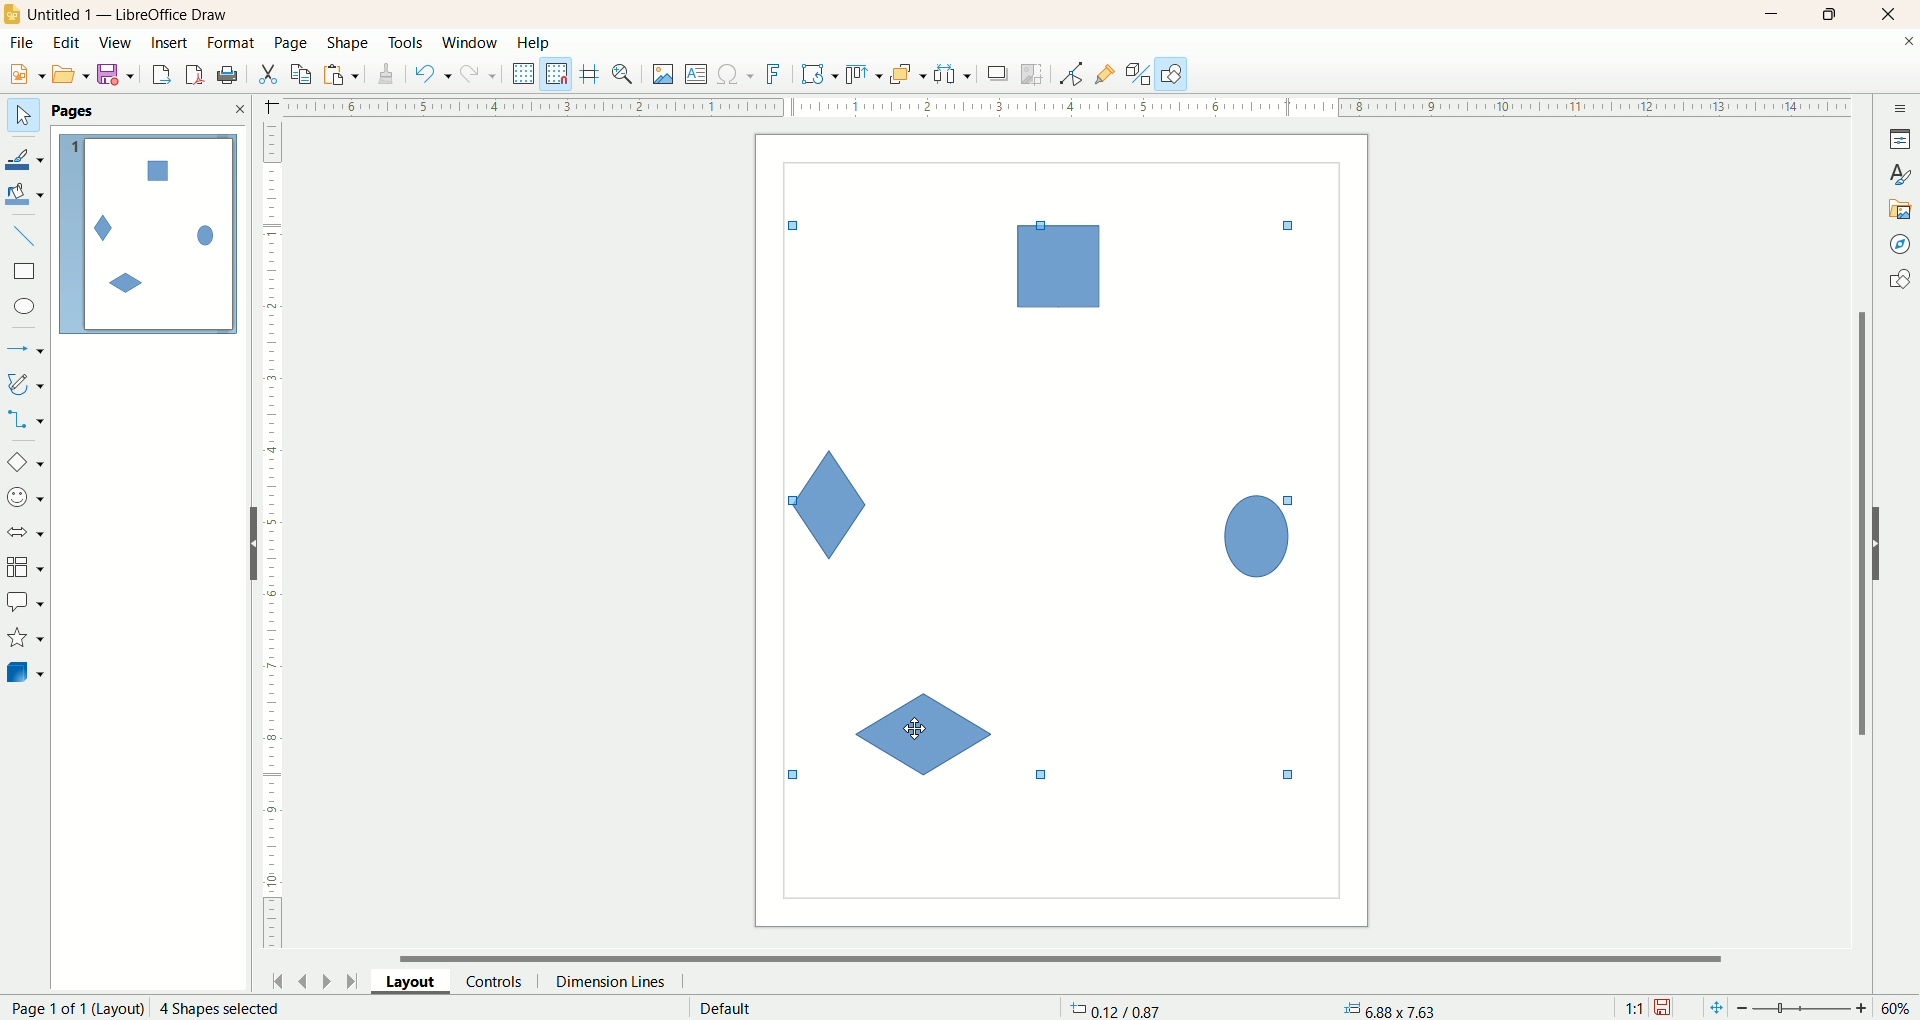  I want to click on properties, so click(1900, 139).